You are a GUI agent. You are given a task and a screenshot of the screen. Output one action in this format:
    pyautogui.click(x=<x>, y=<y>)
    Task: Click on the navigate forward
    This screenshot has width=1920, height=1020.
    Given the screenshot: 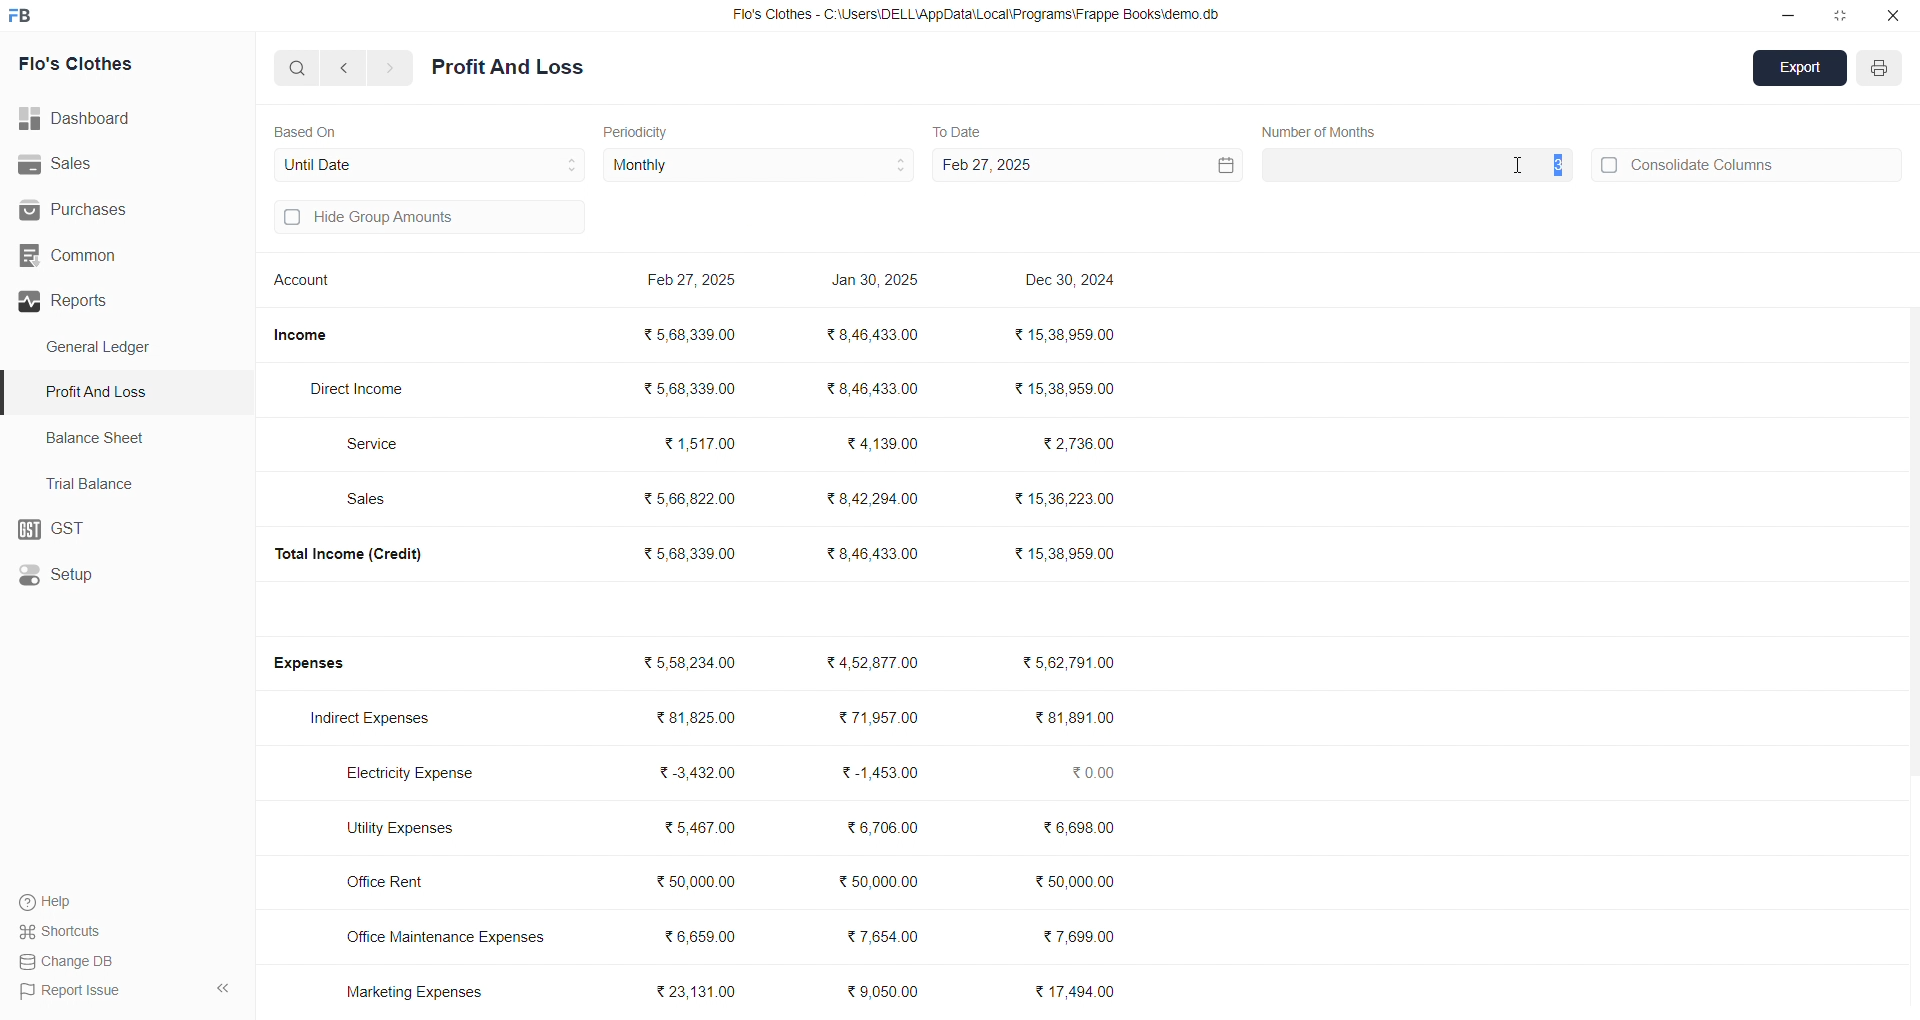 What is the action you would take?
    pyautogui.click(x=391, y=68)
    